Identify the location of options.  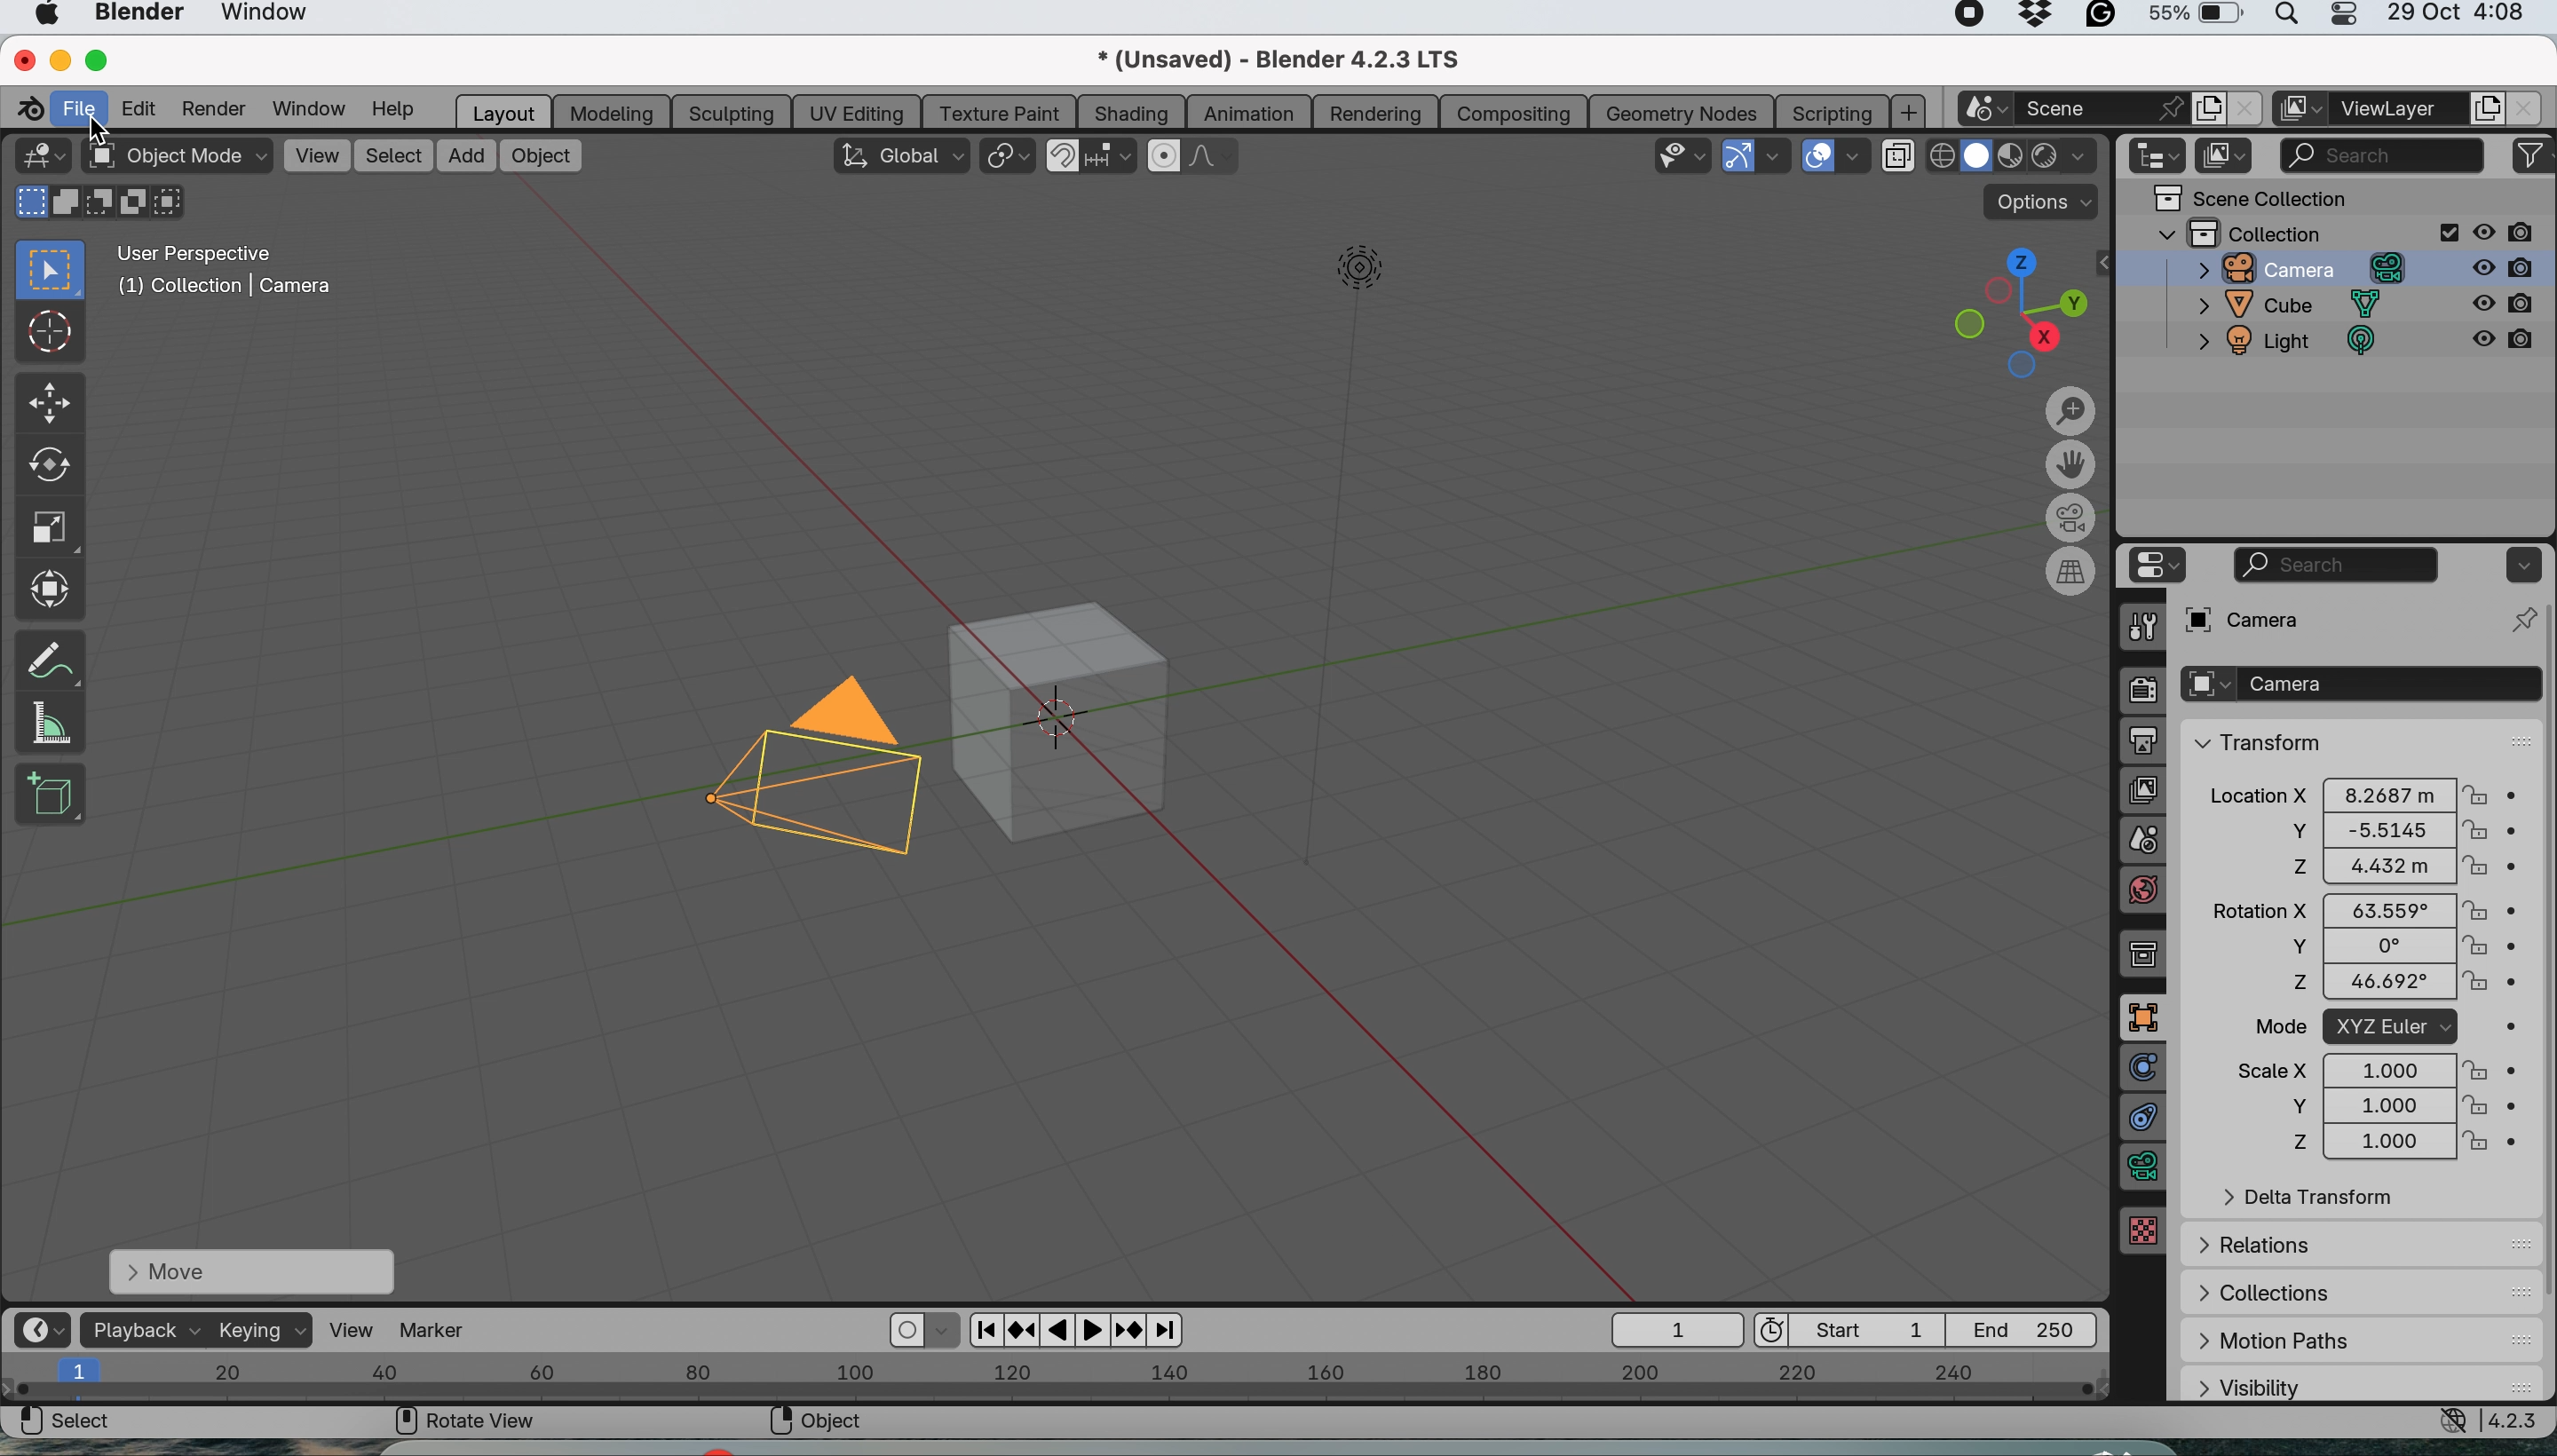
(2520, 564).